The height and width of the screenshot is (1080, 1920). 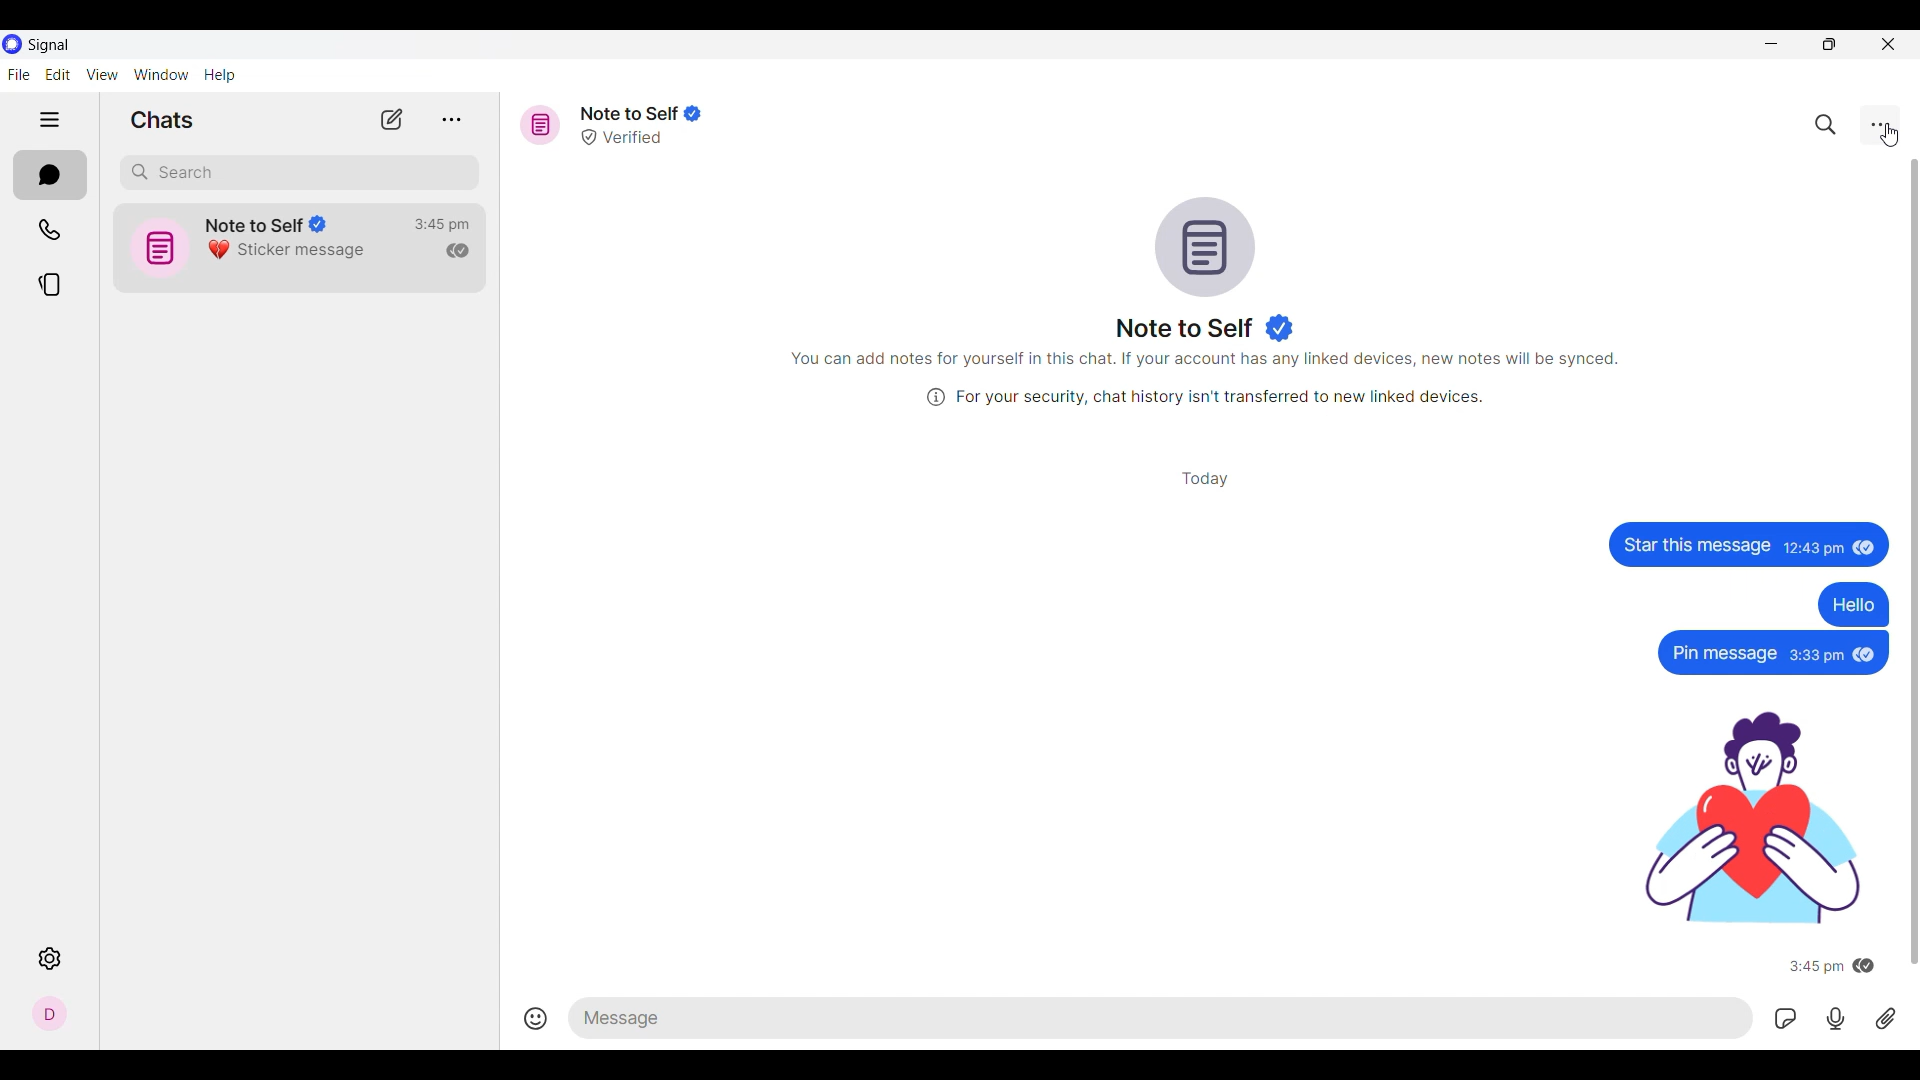 I want to click on Name of message reciever, so click(x=1177, y=325).